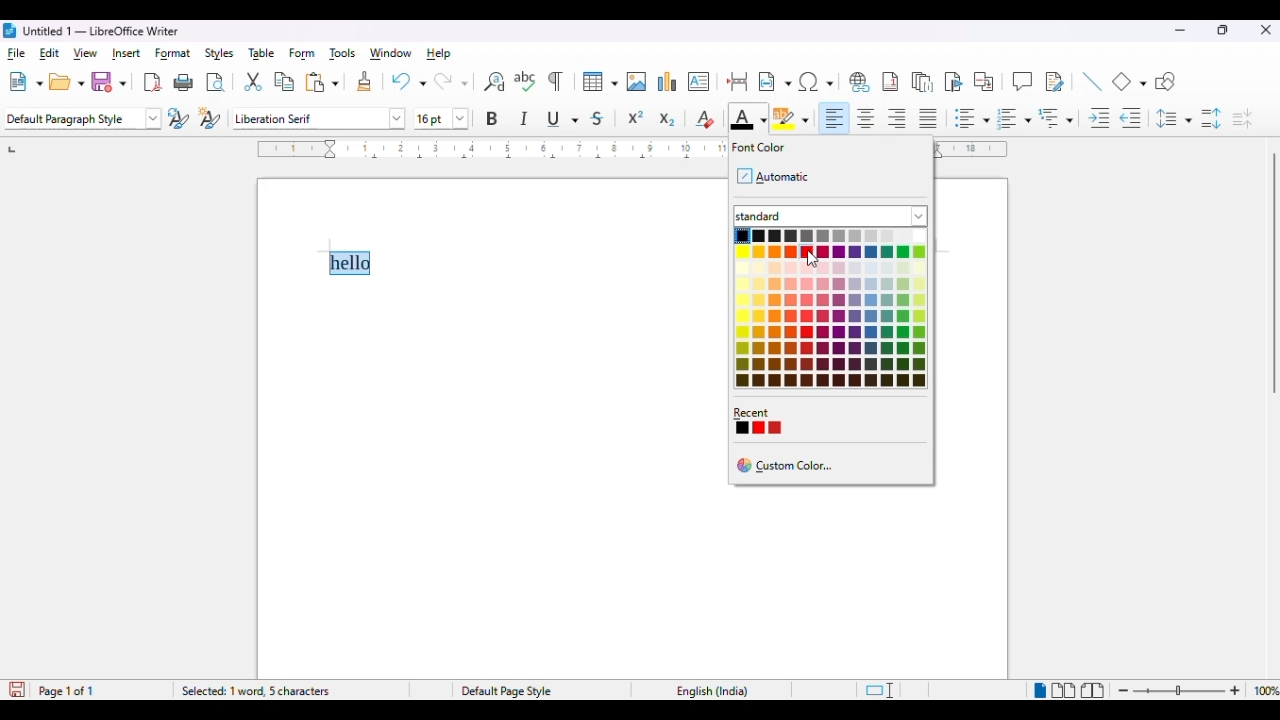 The height and width of the screenshot is (720, 1280). I want to click on format, so click(172, 54).